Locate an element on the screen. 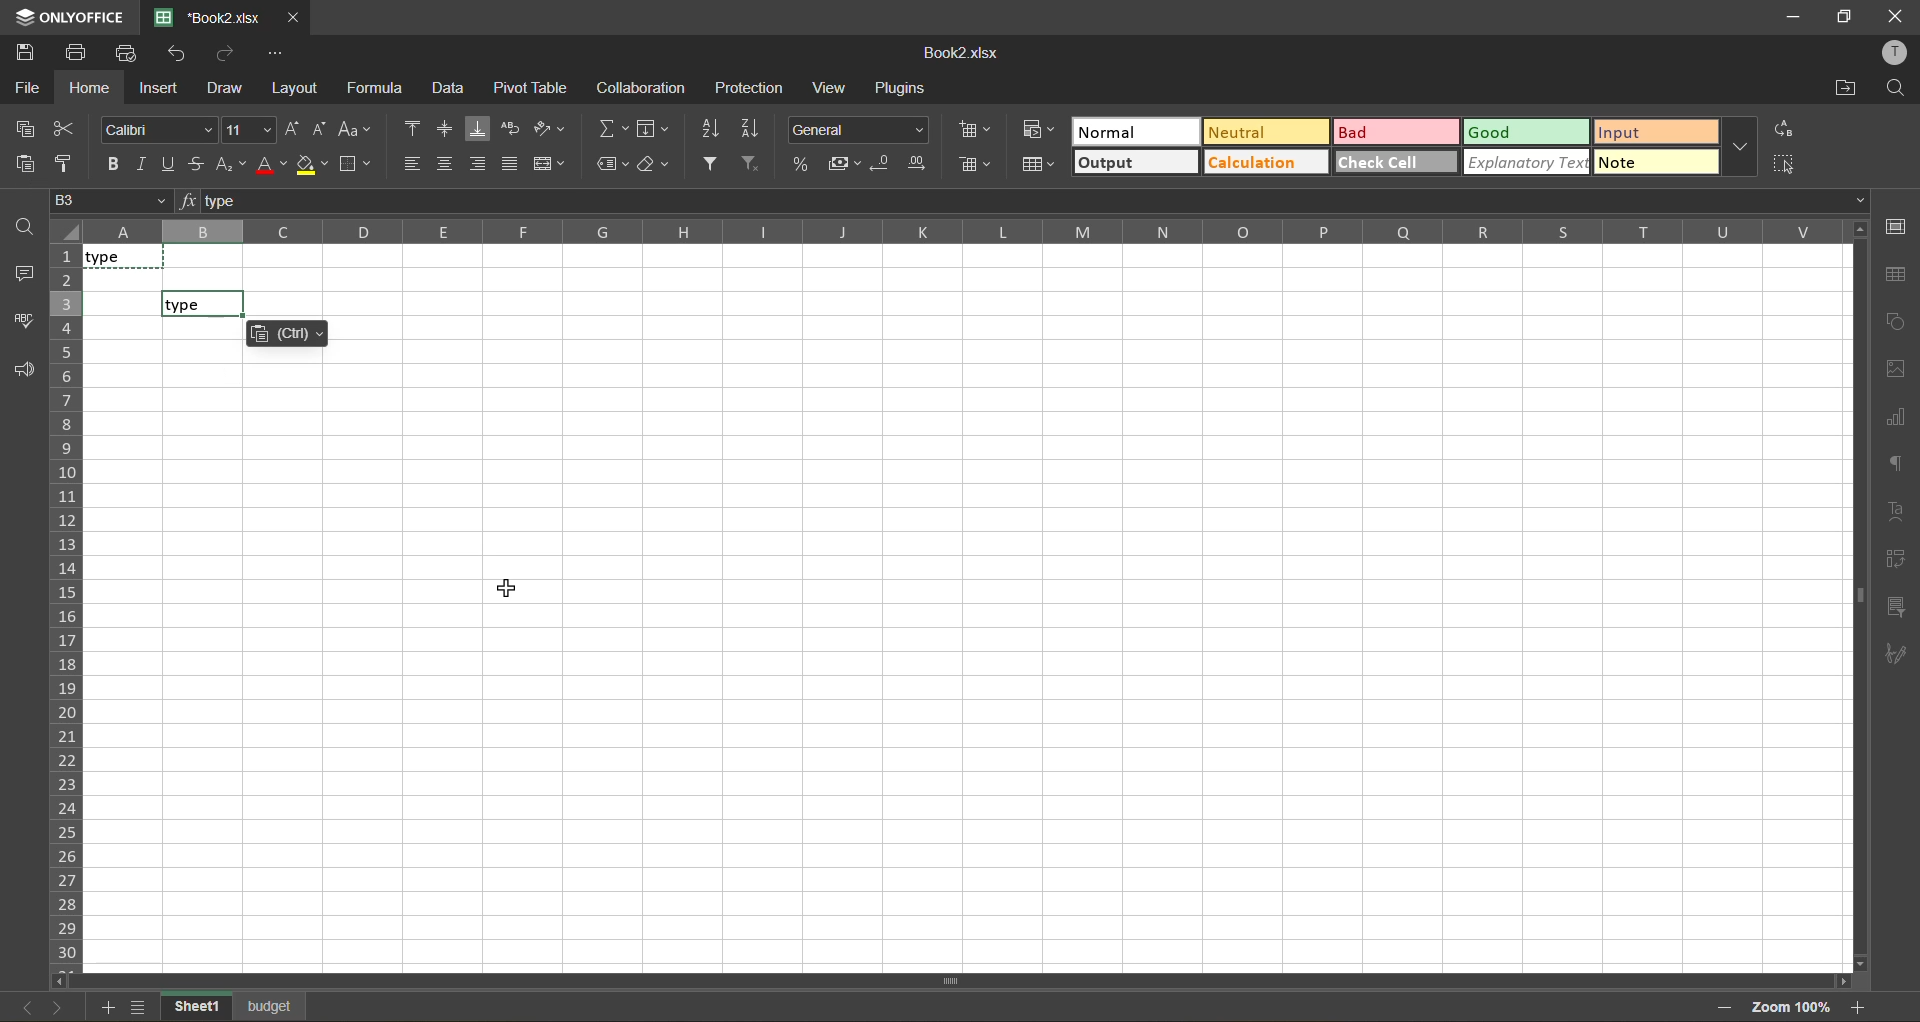  strikethrough is located at coordinates (203, 165).